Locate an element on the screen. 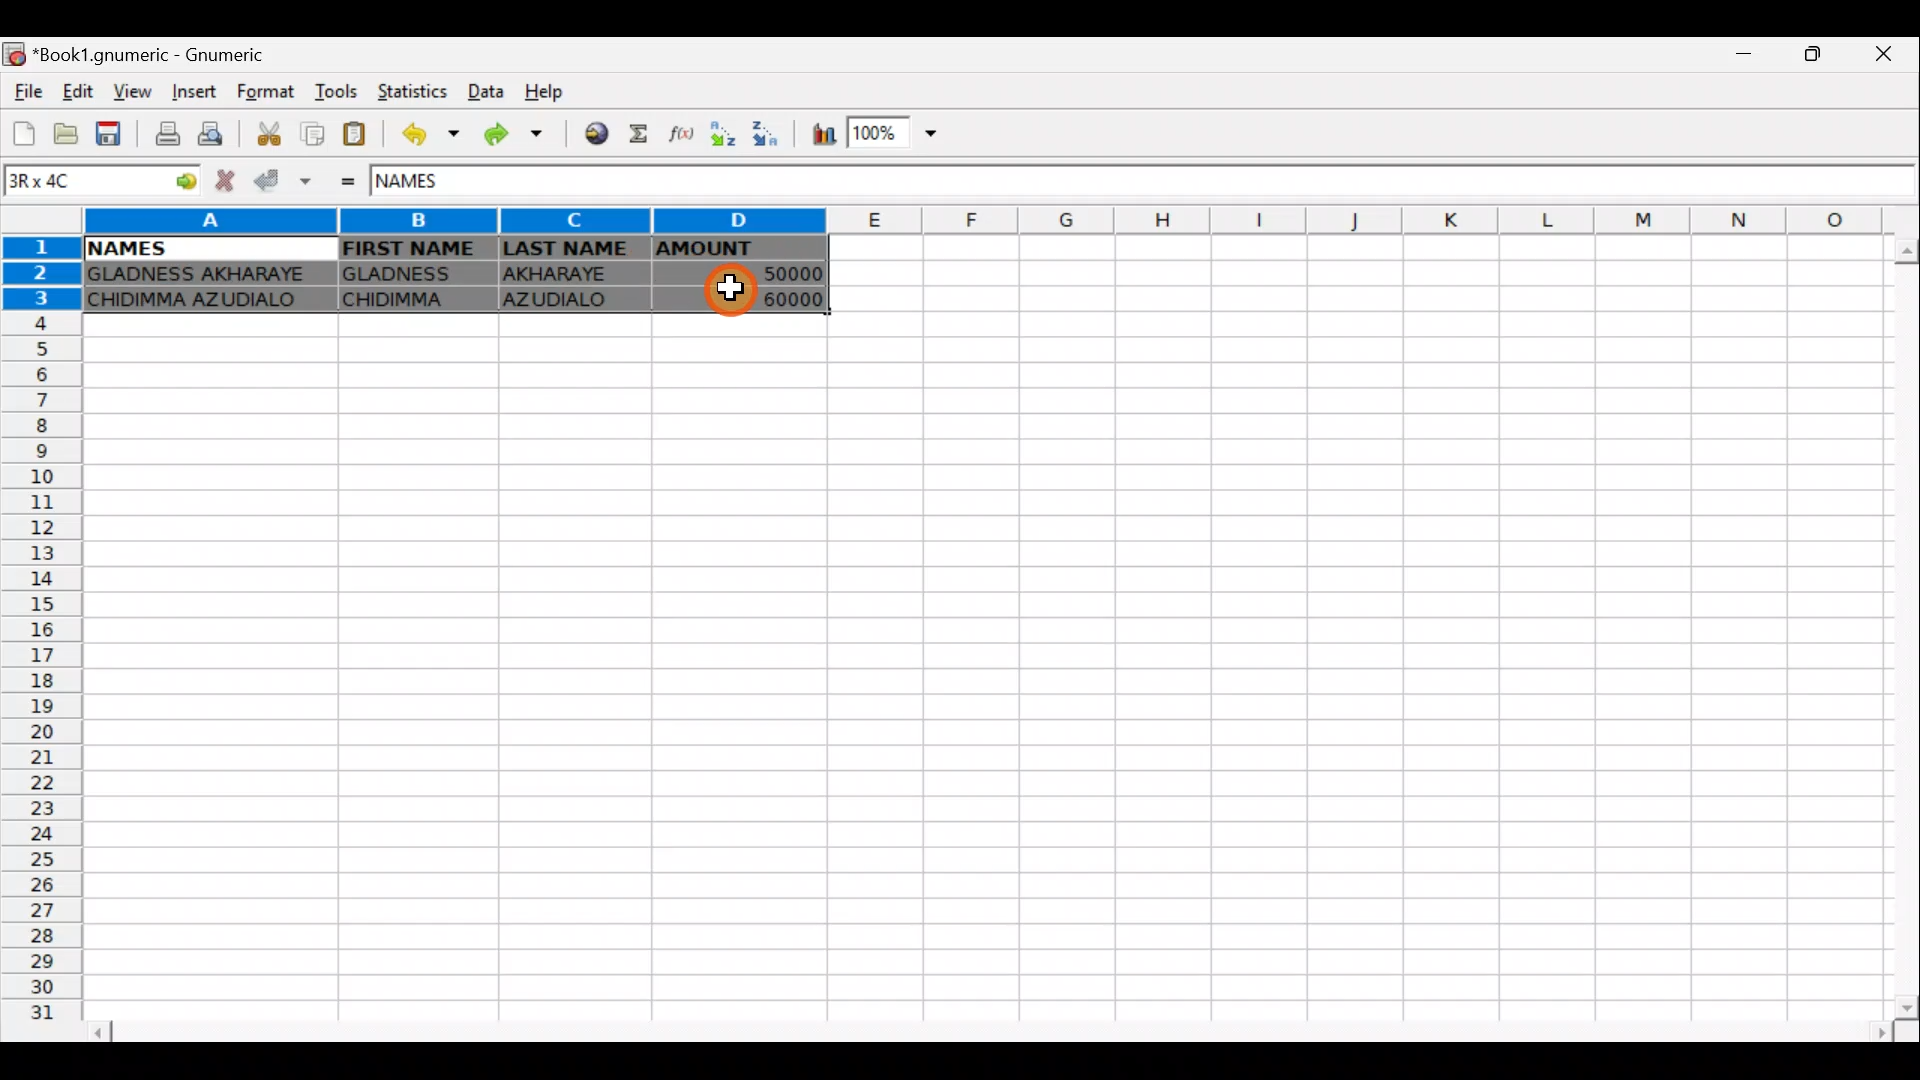 The width and height of the screenshot is (1920, 1080). Edit a function in the current cell is located at coordinates (678, 135).